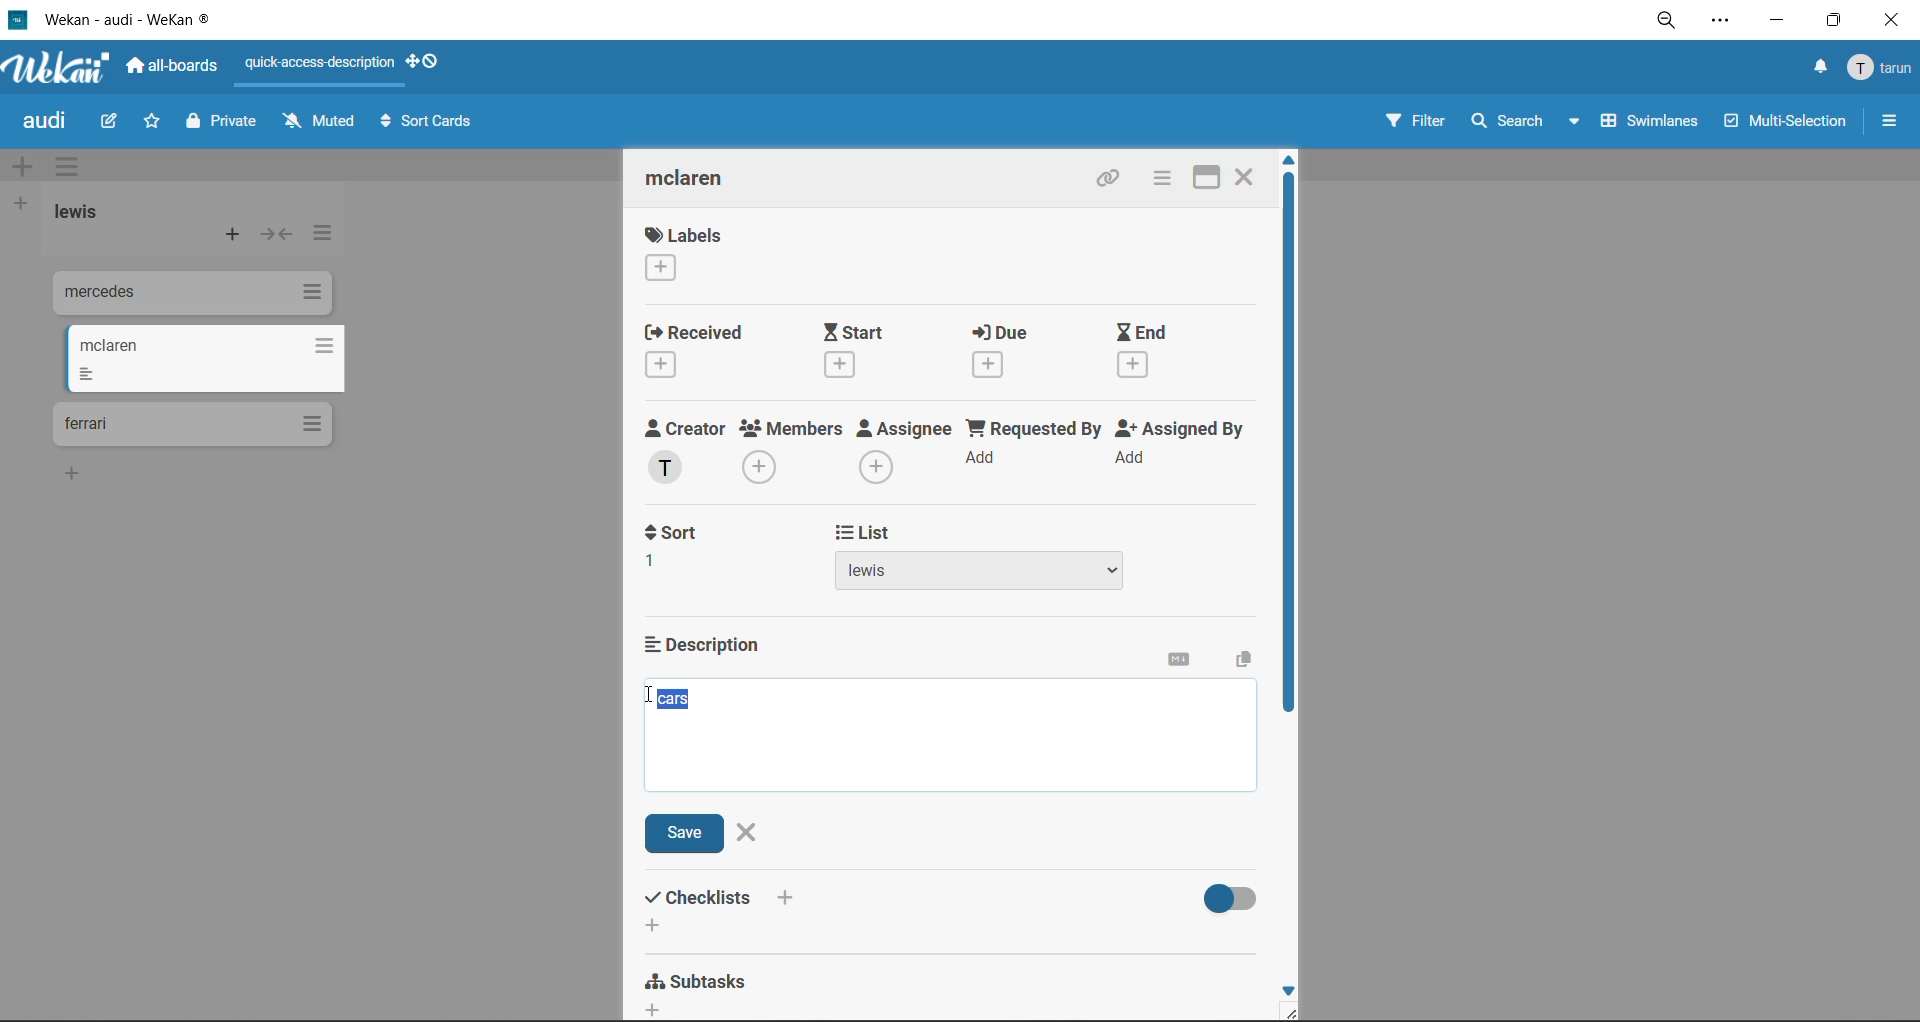  I want to click on checklists, so click(725, 910).